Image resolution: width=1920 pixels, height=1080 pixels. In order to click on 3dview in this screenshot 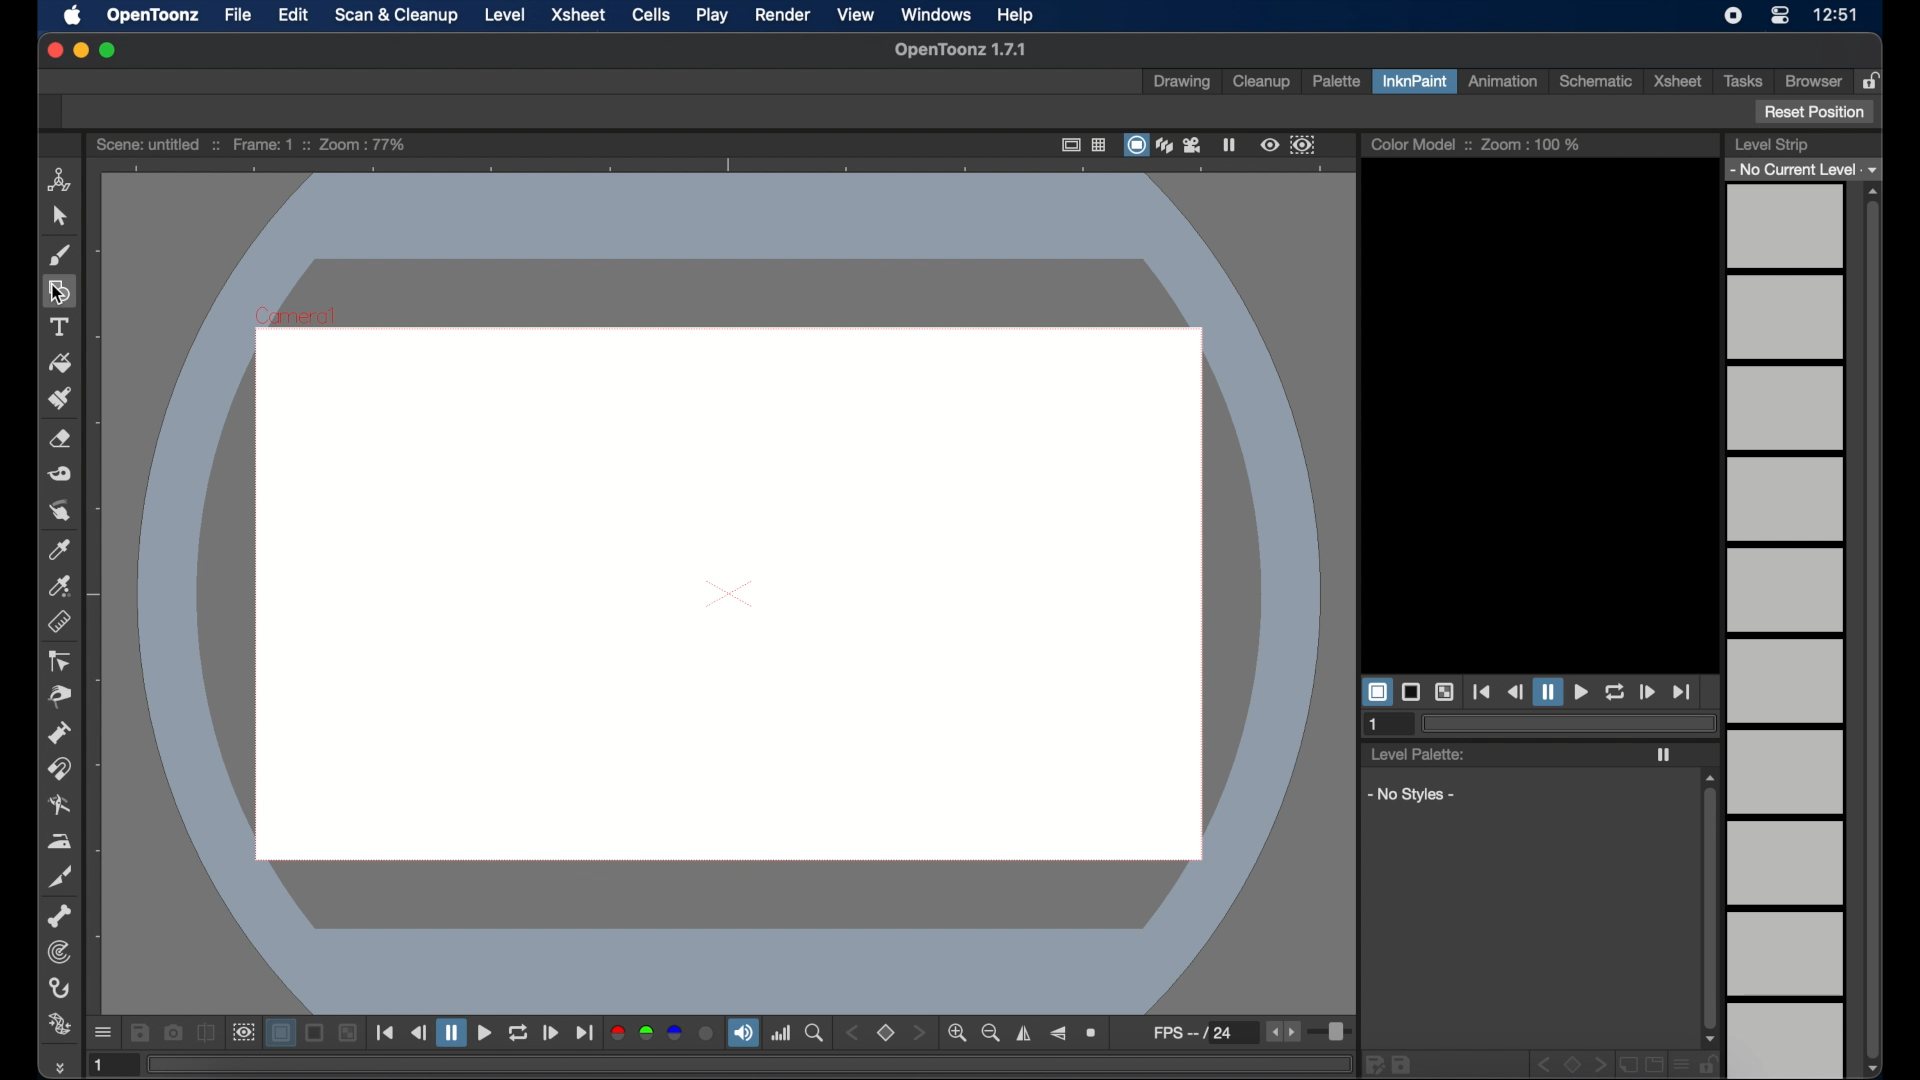, I will do `click(1166, 146)`.